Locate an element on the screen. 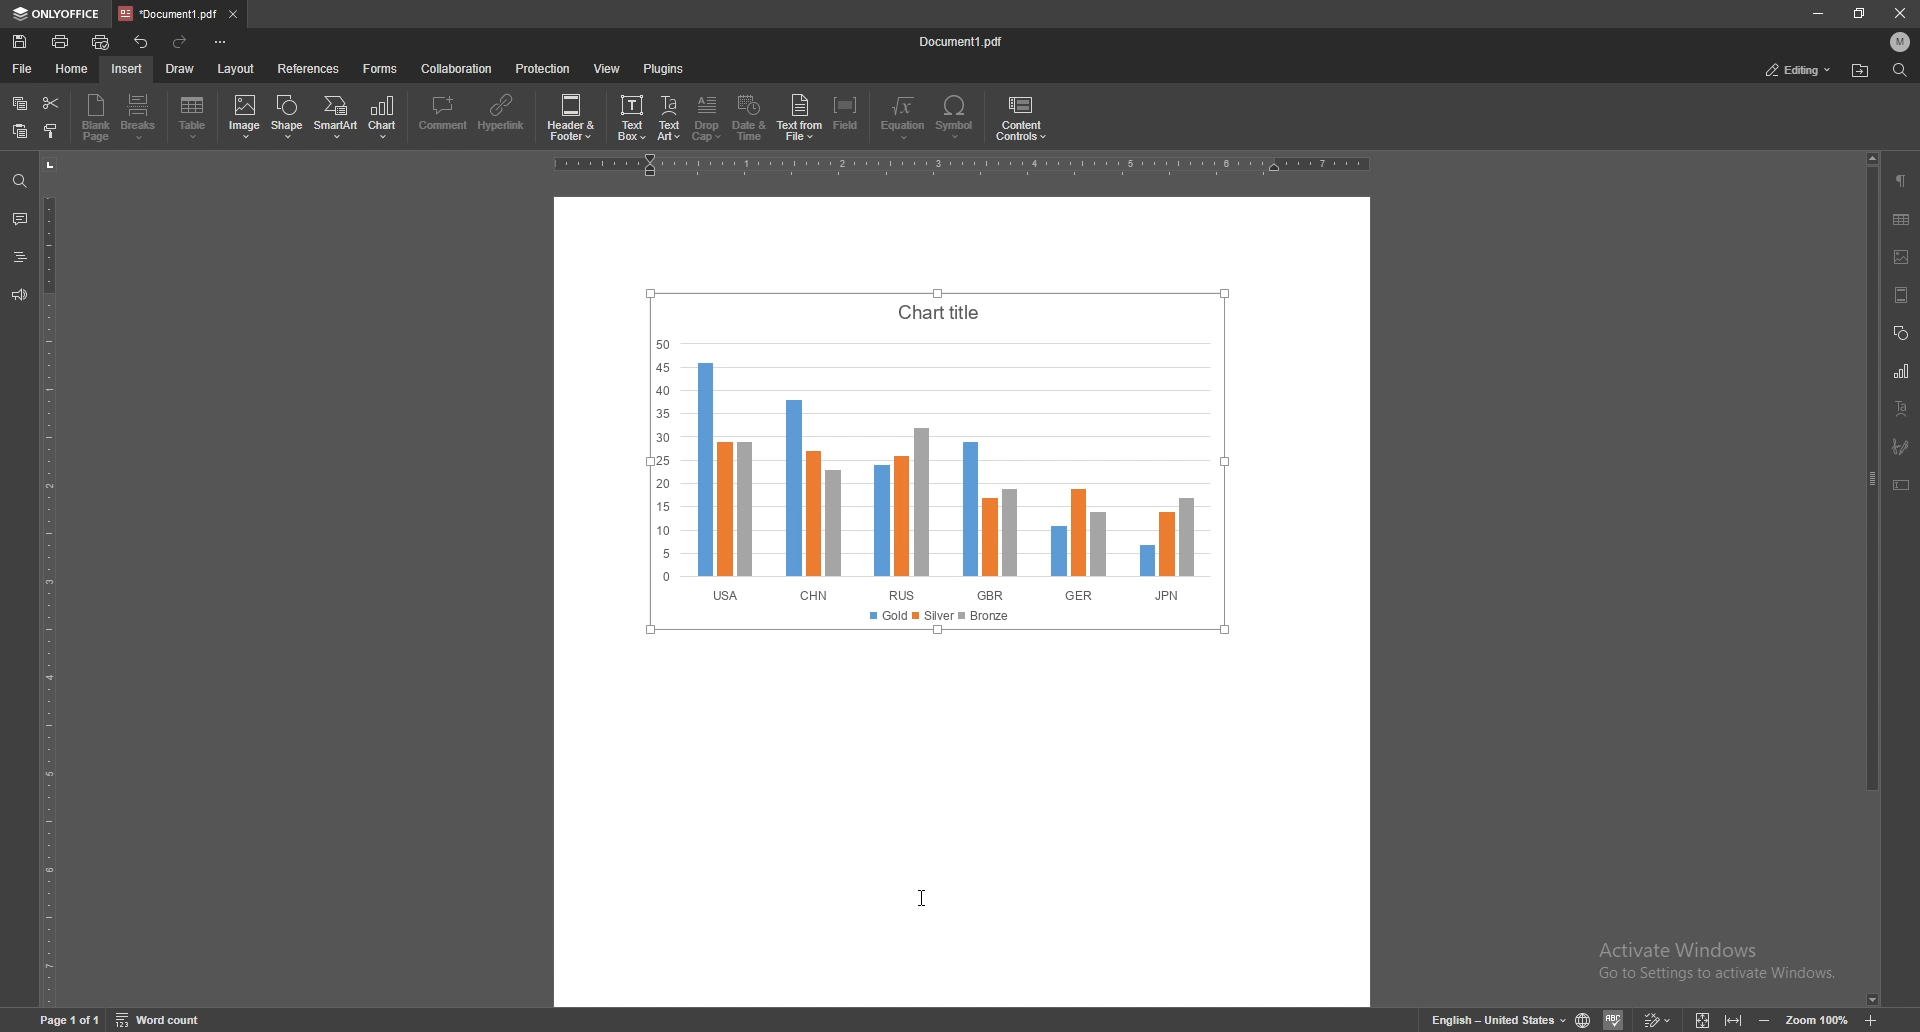  chart is located at coordinates (936, 460).